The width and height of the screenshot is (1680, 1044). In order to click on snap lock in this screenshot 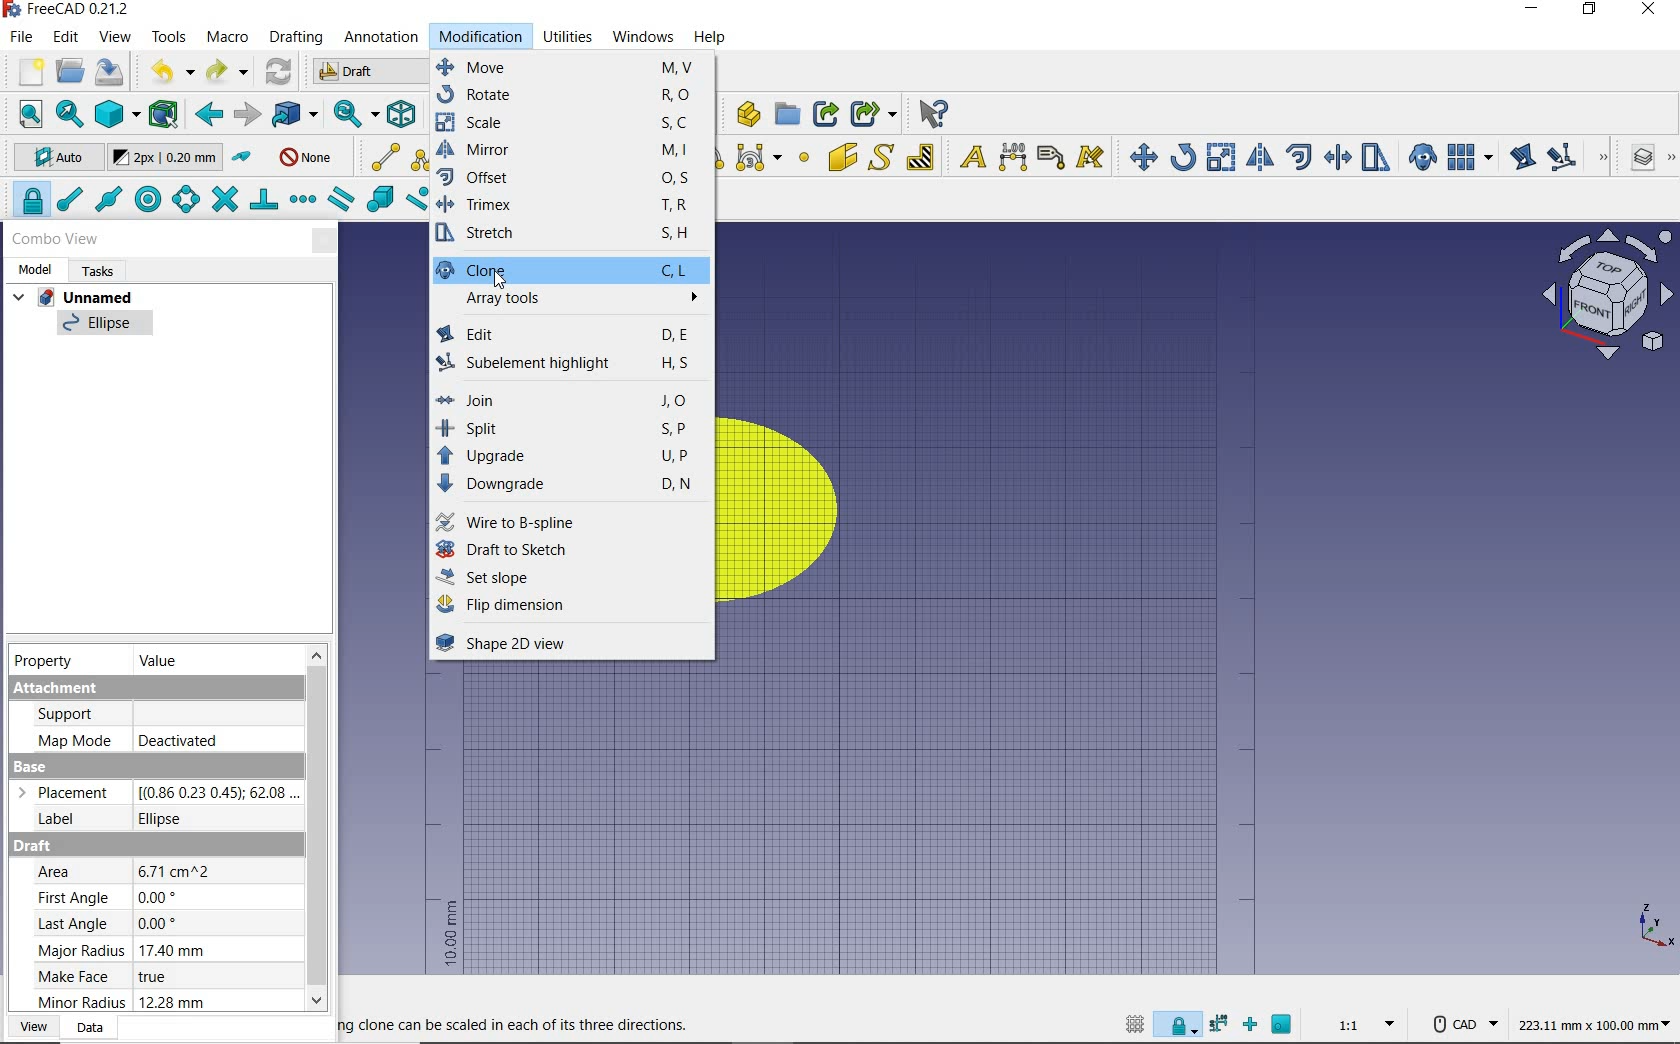, I will do `click(28, 201)`.